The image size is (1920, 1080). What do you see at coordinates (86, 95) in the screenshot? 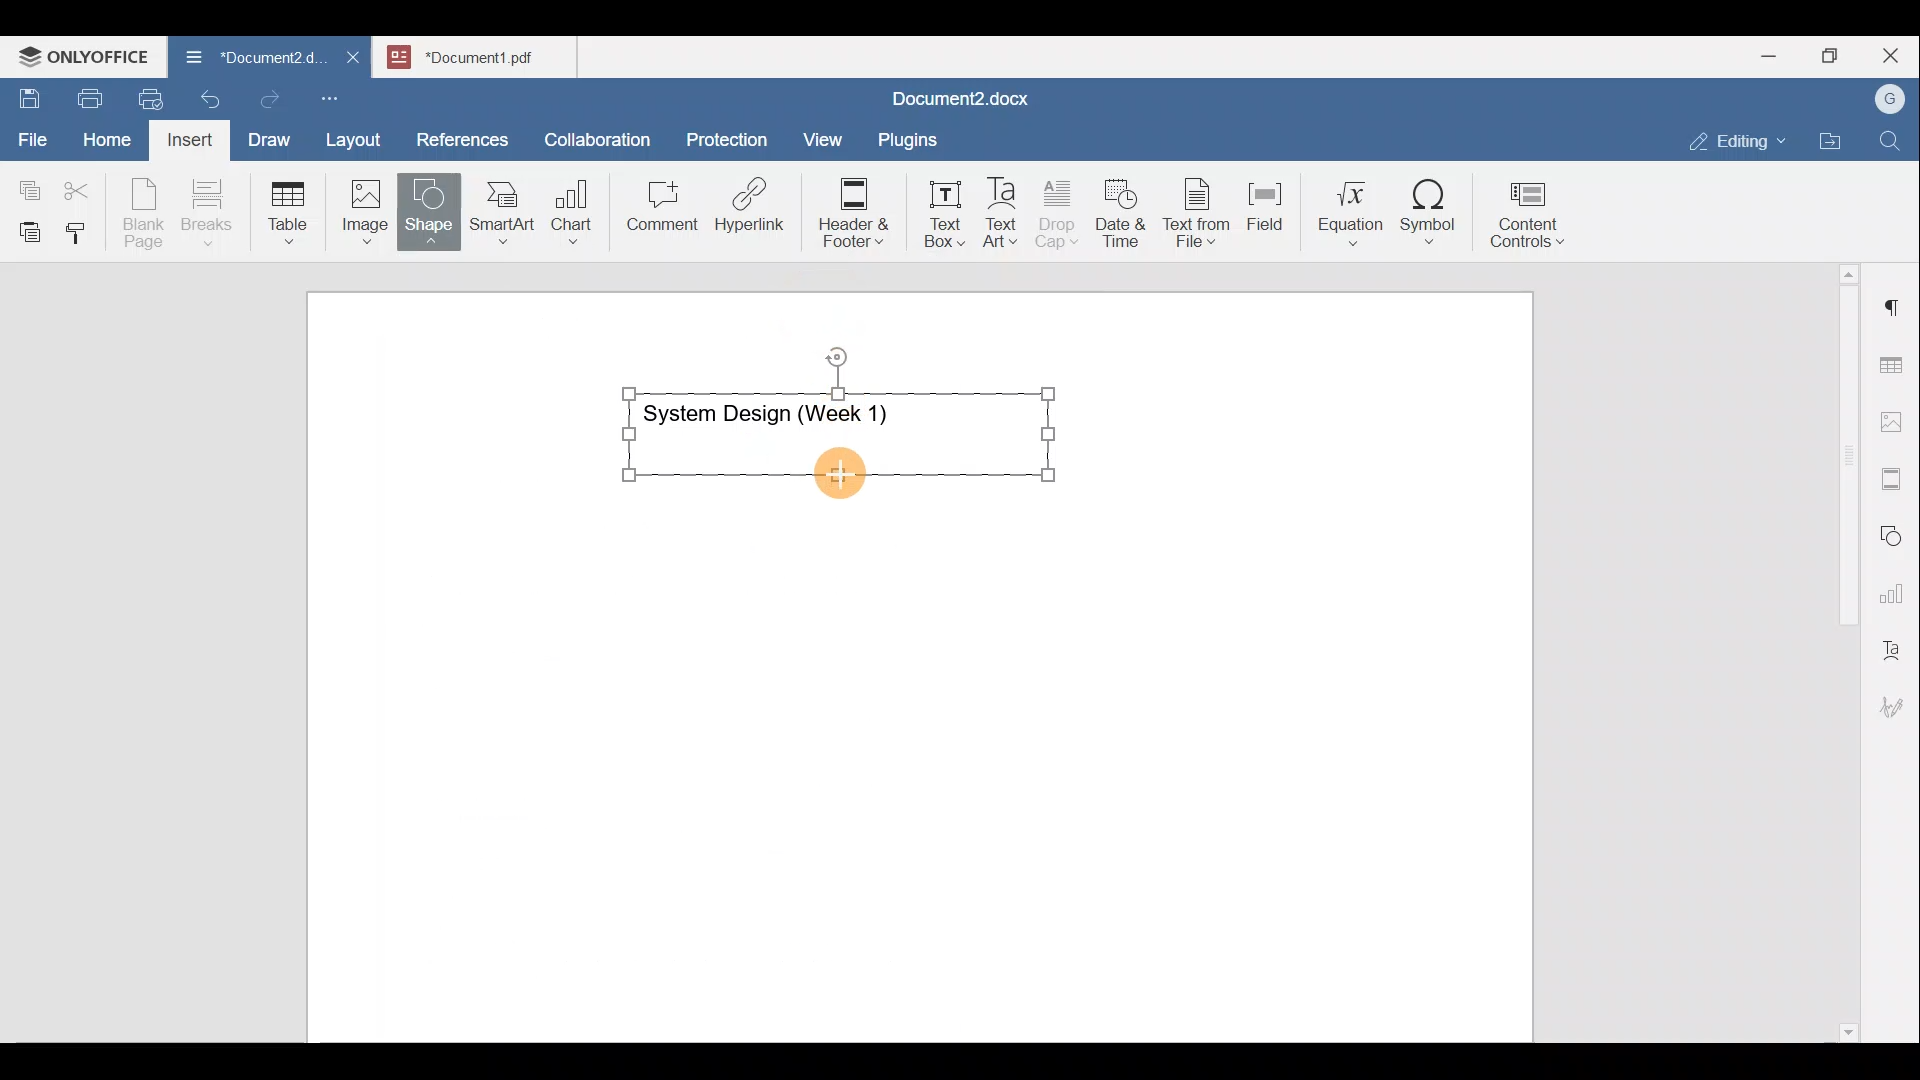
I see `Print file` at bounding box center [86, 95].